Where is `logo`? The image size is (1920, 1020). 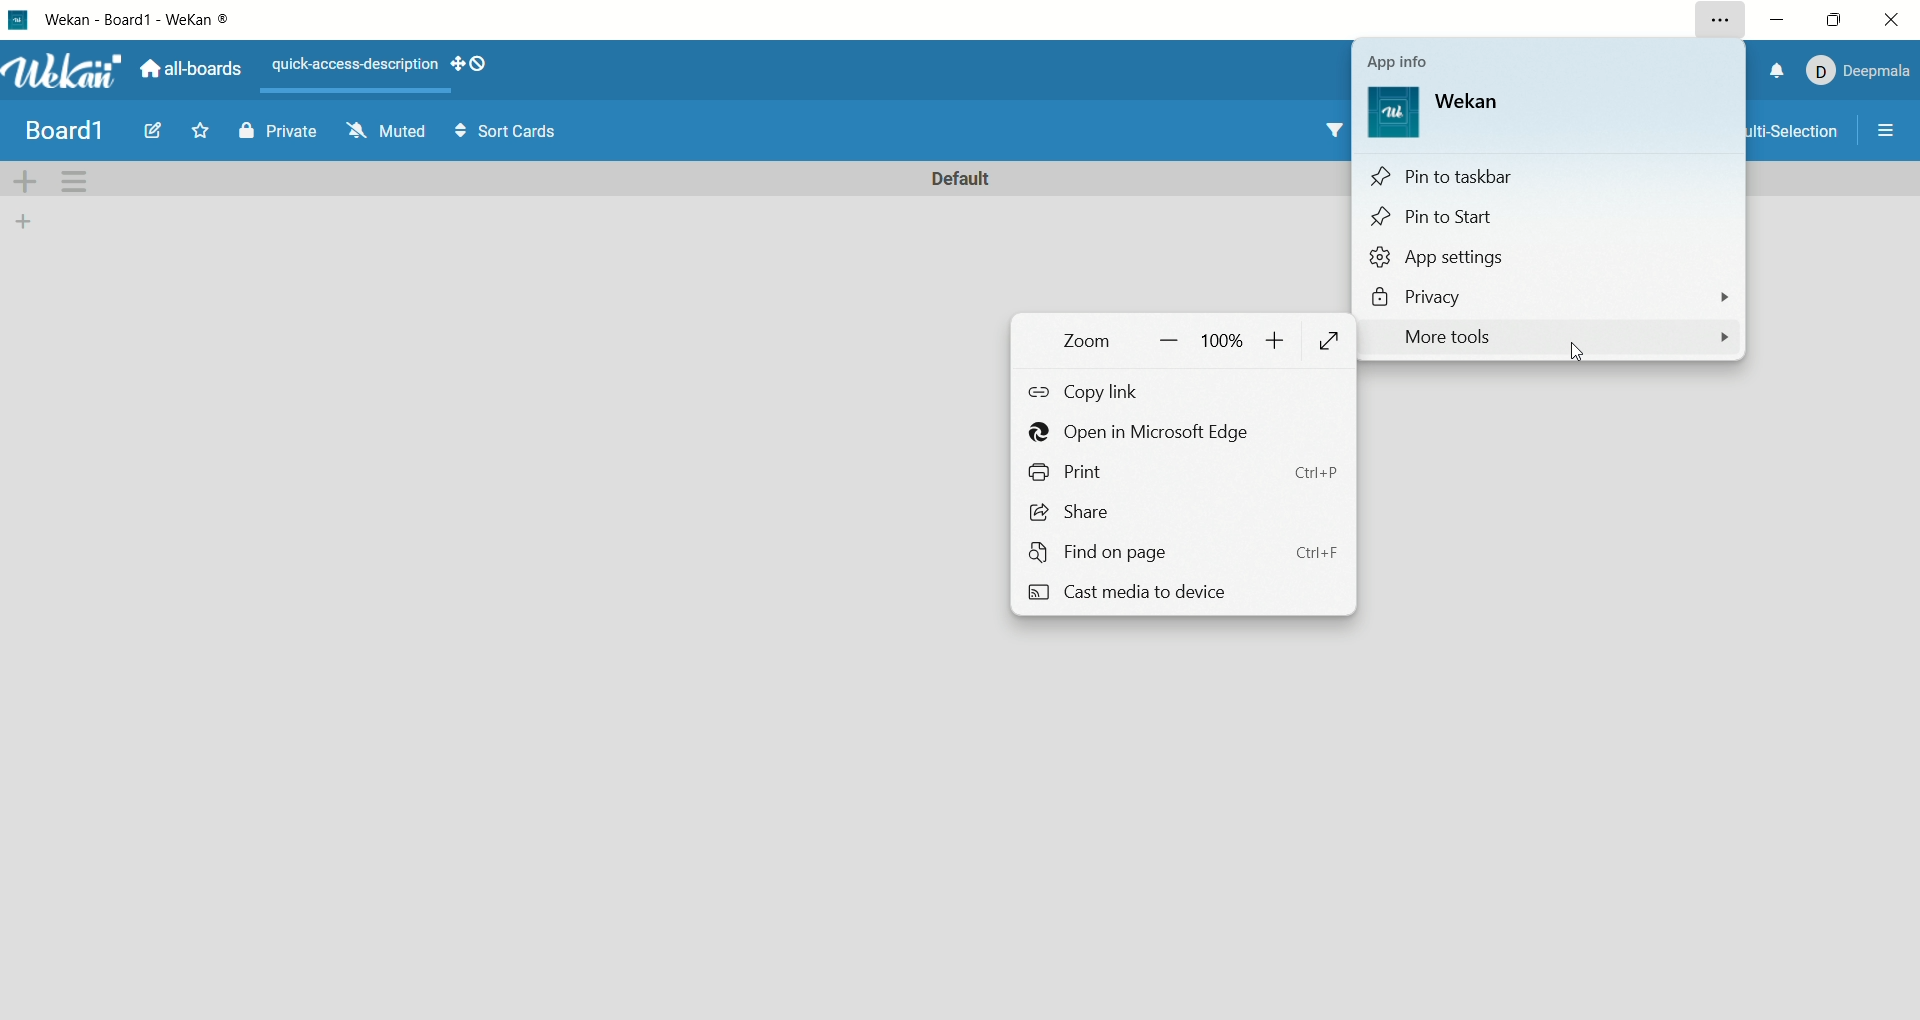
logo is located at coordinates (1395, 113).